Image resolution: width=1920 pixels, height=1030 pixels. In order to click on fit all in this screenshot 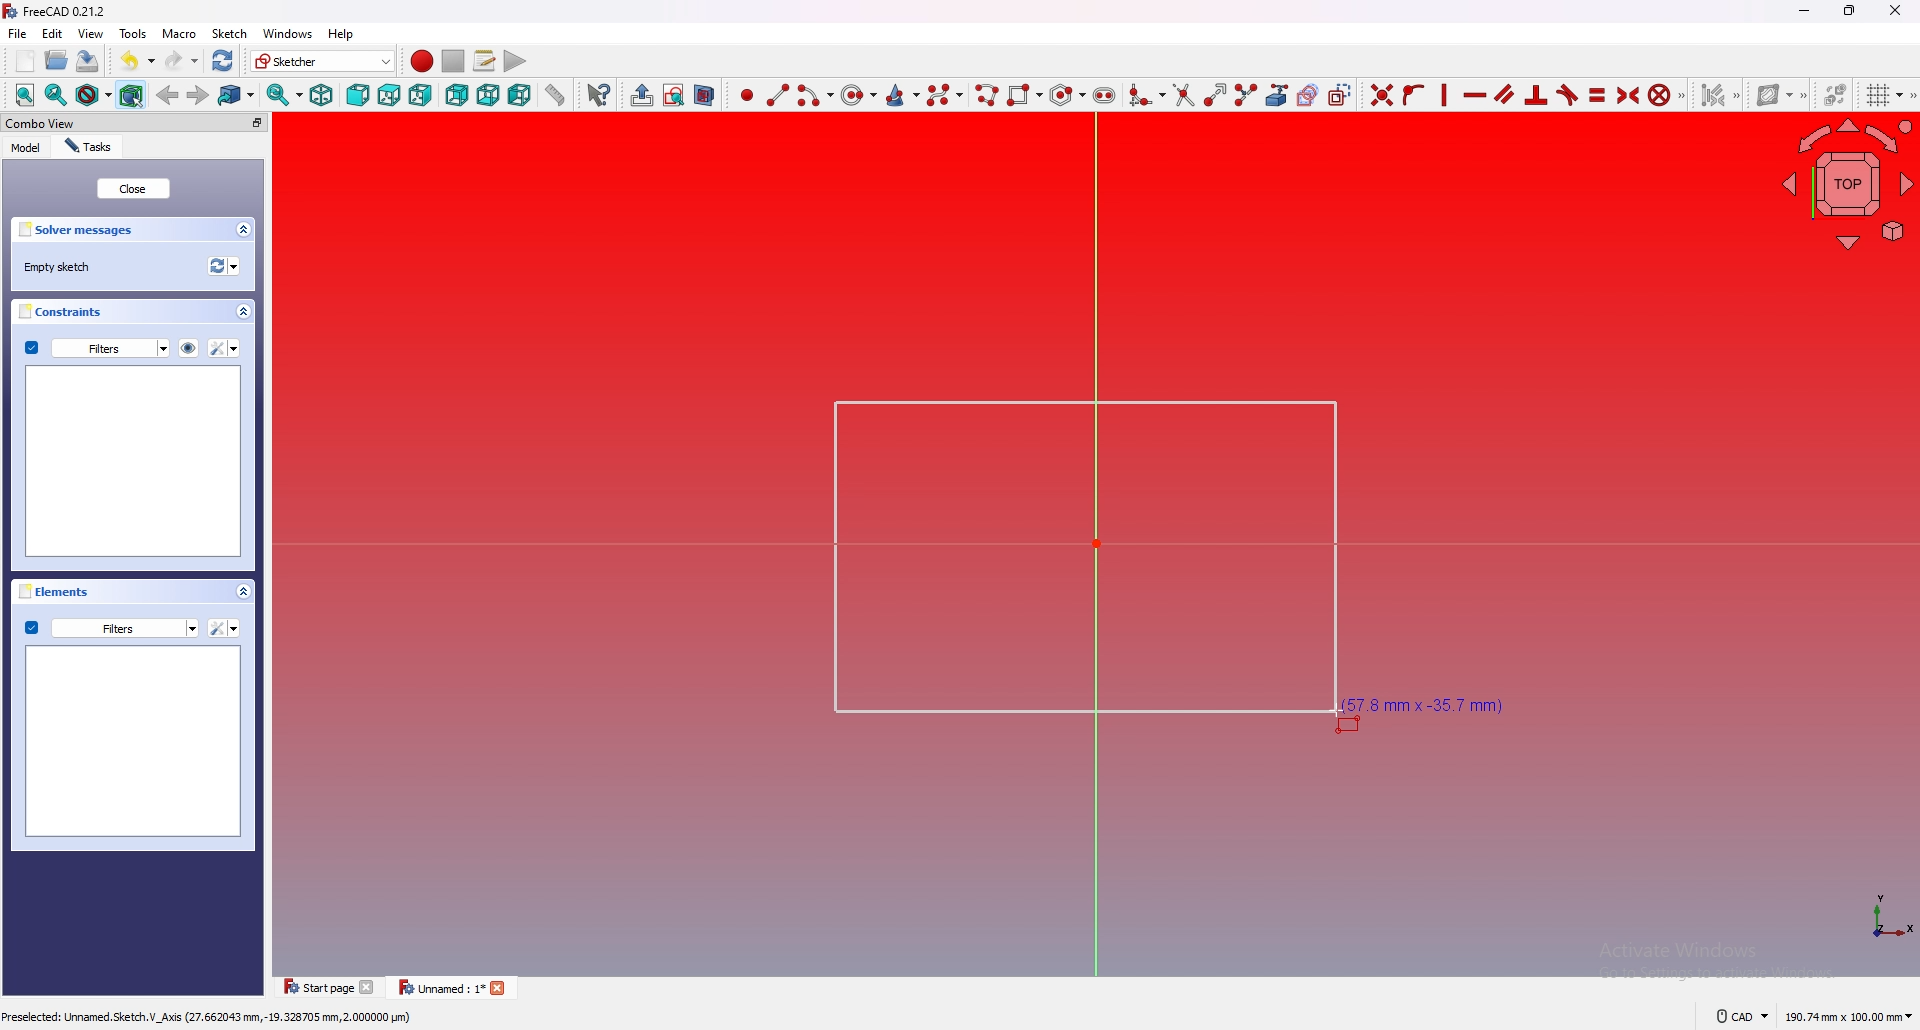, I will do `click(24, 95)`.